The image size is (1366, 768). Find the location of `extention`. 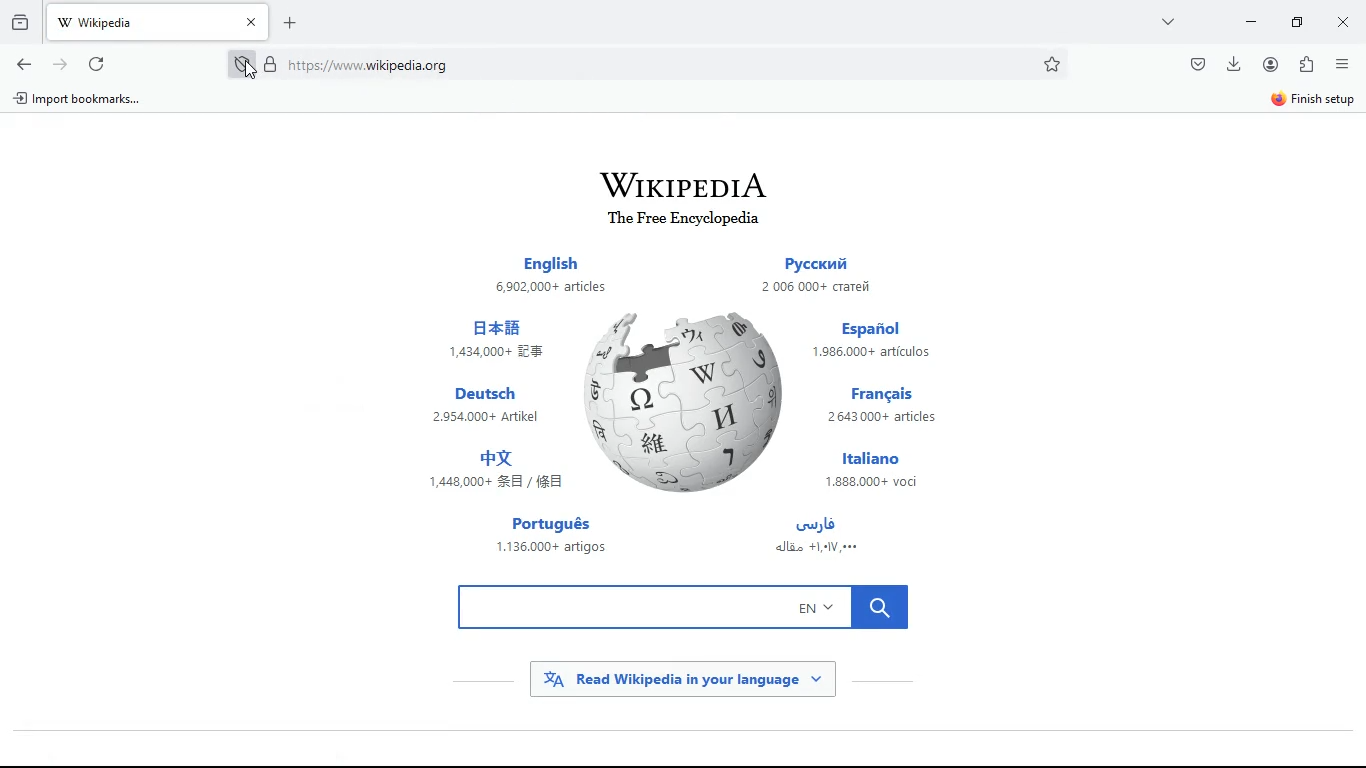

extention is located at coordinates (1308, 64).